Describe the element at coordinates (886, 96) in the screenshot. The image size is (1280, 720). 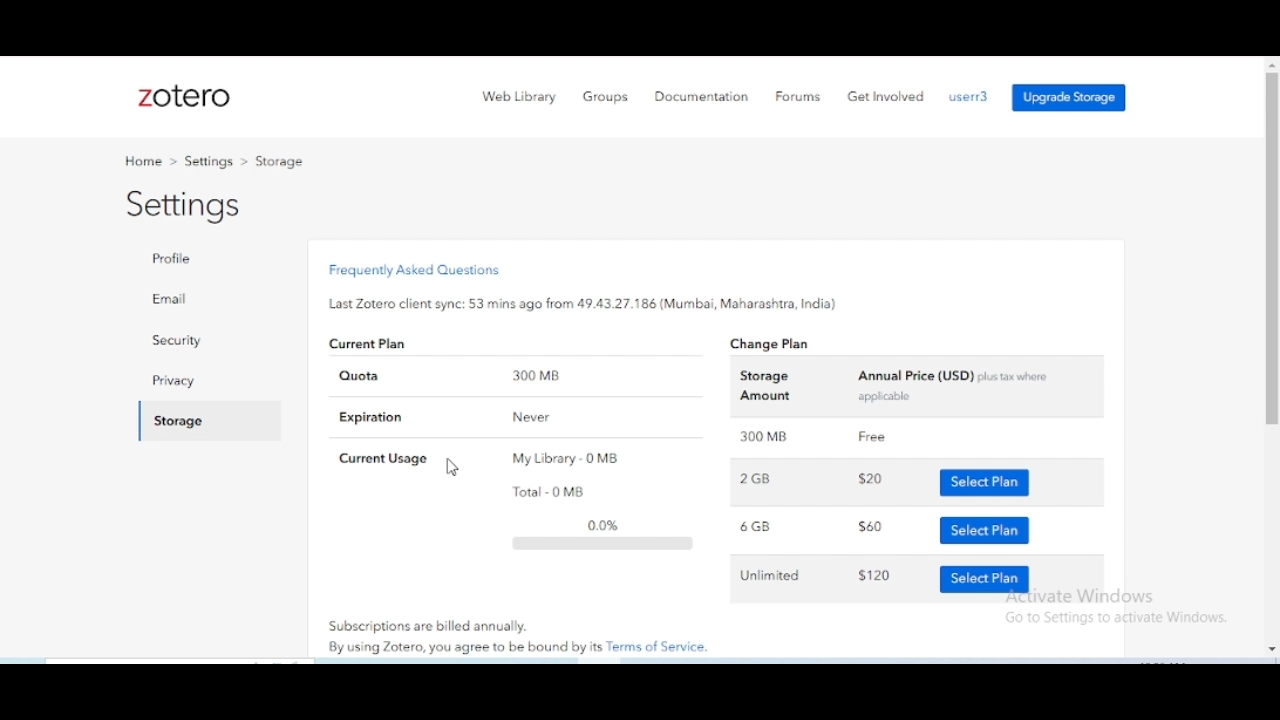
I see `get involved` at that location.